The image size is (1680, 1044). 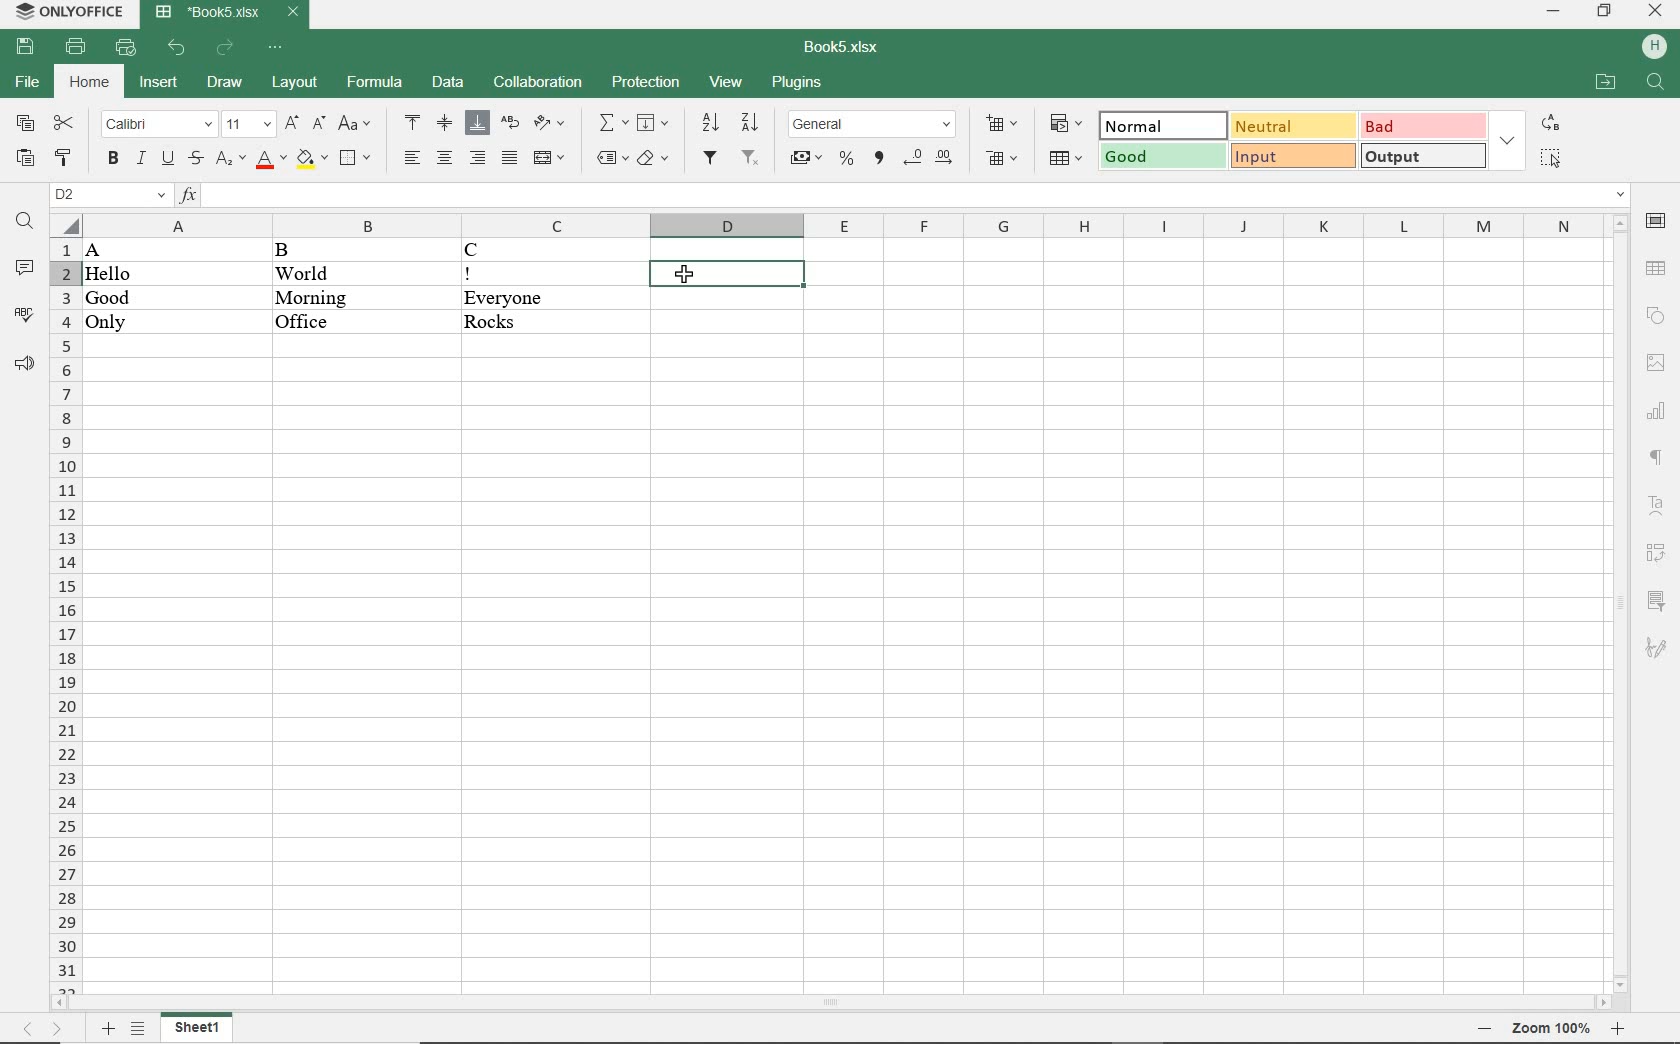 What do you see at coordinates (446, 158) in the screenshot?
I see `ALIGN CENTER` at bounding box center [446, 158].